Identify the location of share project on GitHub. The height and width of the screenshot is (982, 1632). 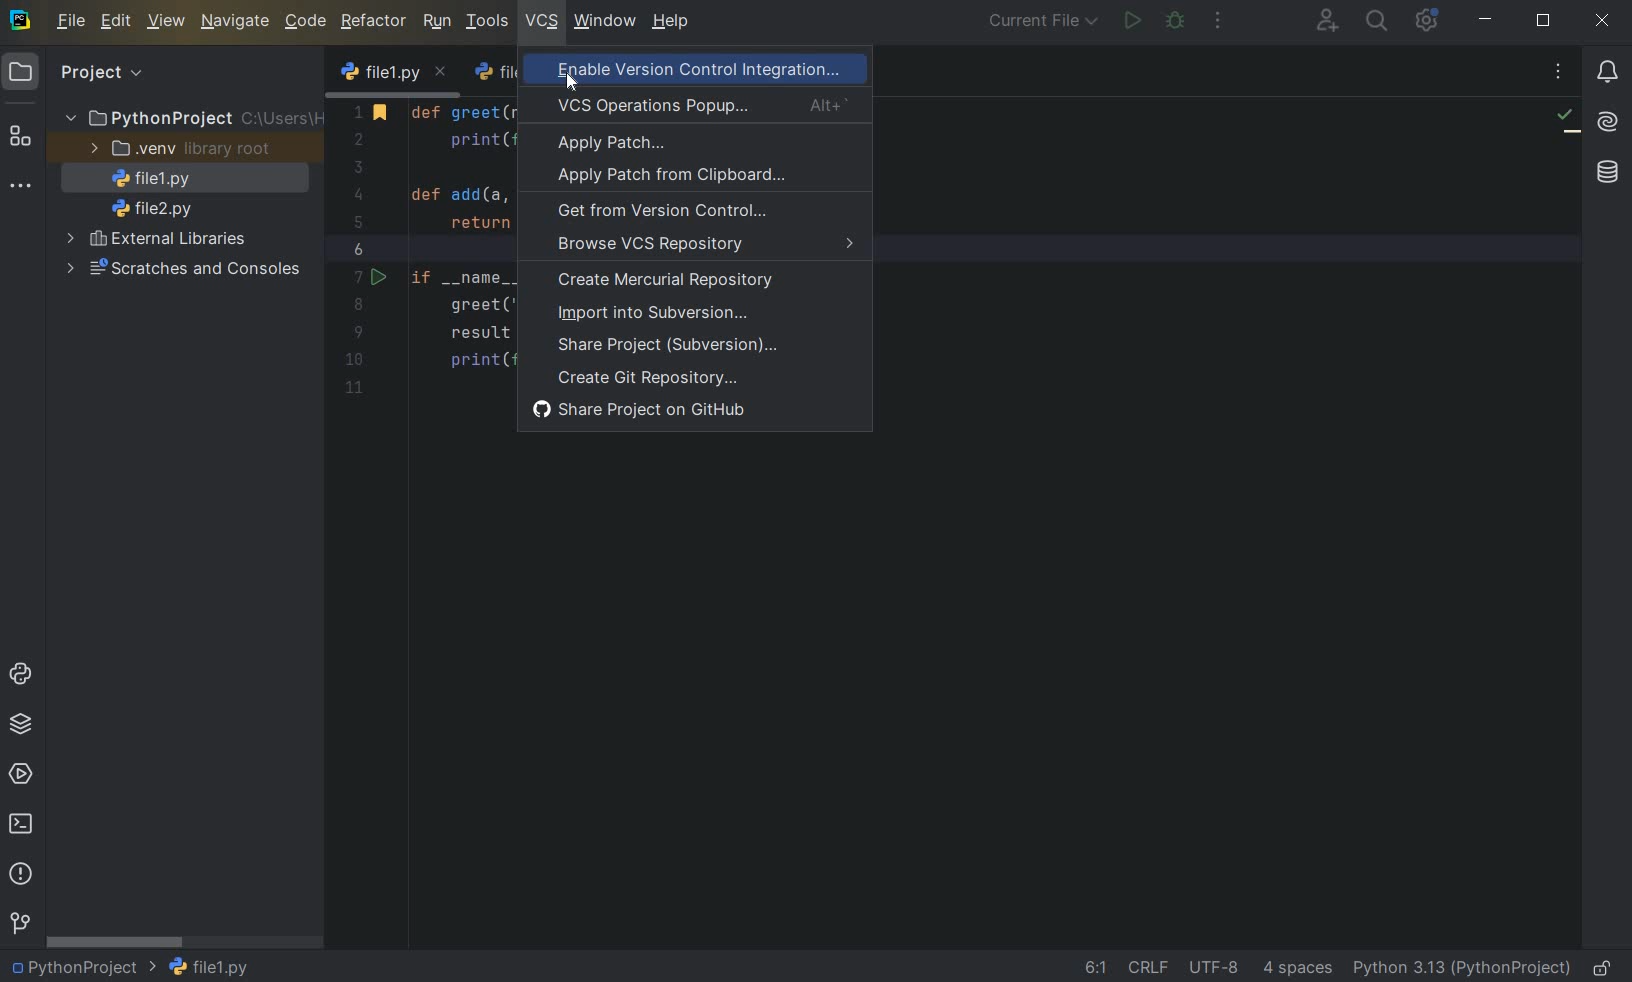
(647, 411).